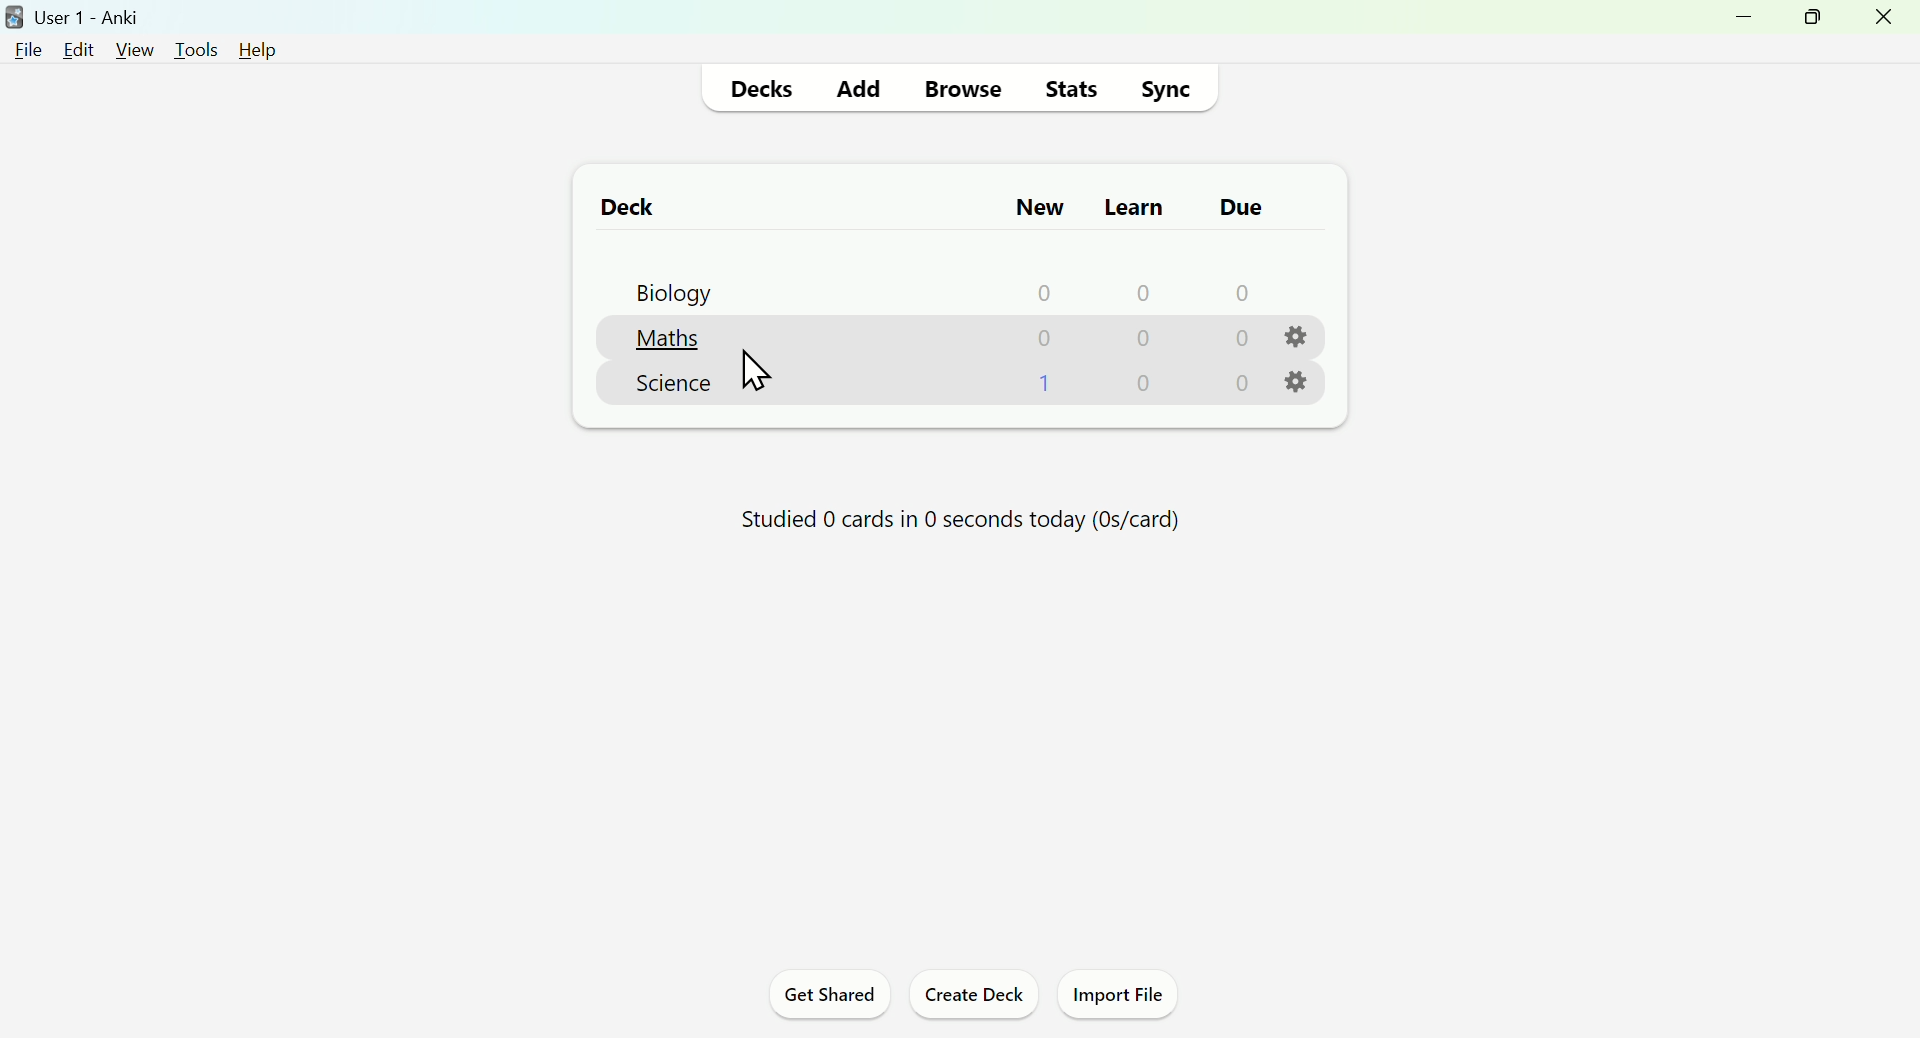 The height and width of the screenshot is (1038, 1920). I want to click on Maths, so click(775, 377).